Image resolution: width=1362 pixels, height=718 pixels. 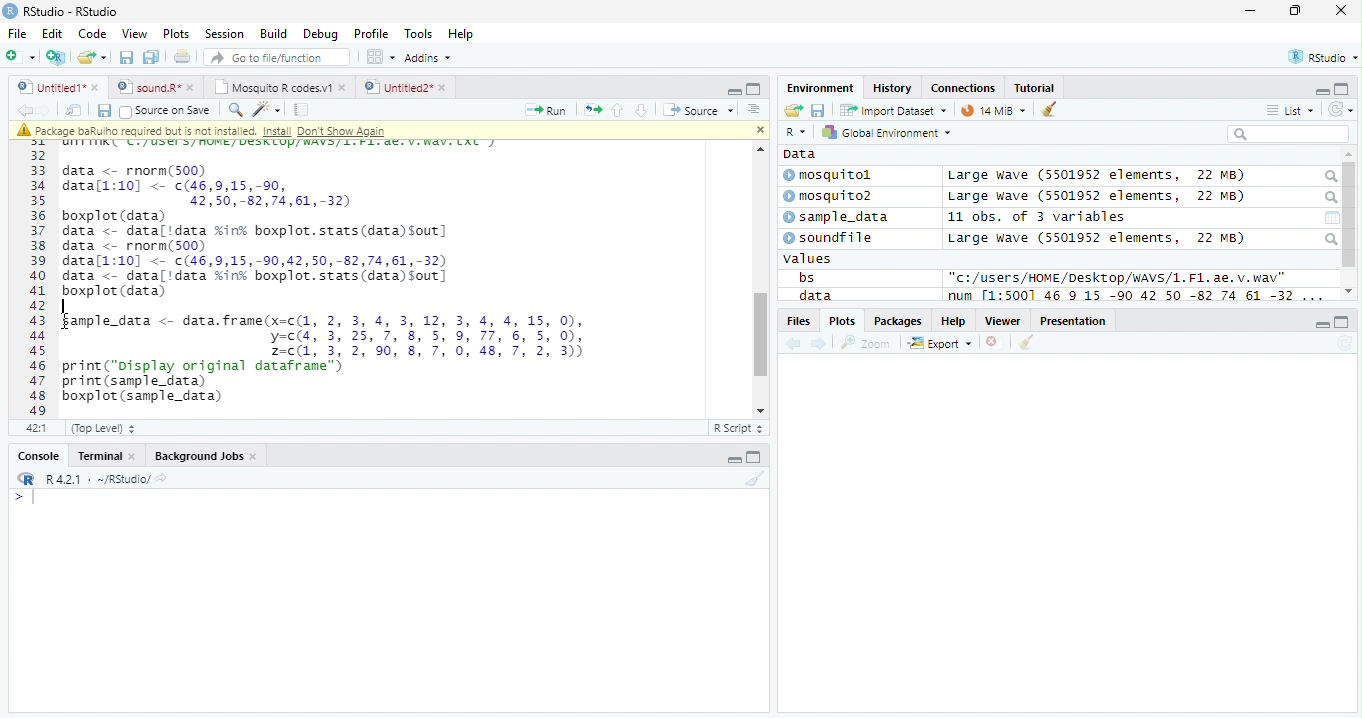 What do you see at coordinates (1350, 215) in the screenshot?
I see `scroll bar` at bounding box center [1350, 215].